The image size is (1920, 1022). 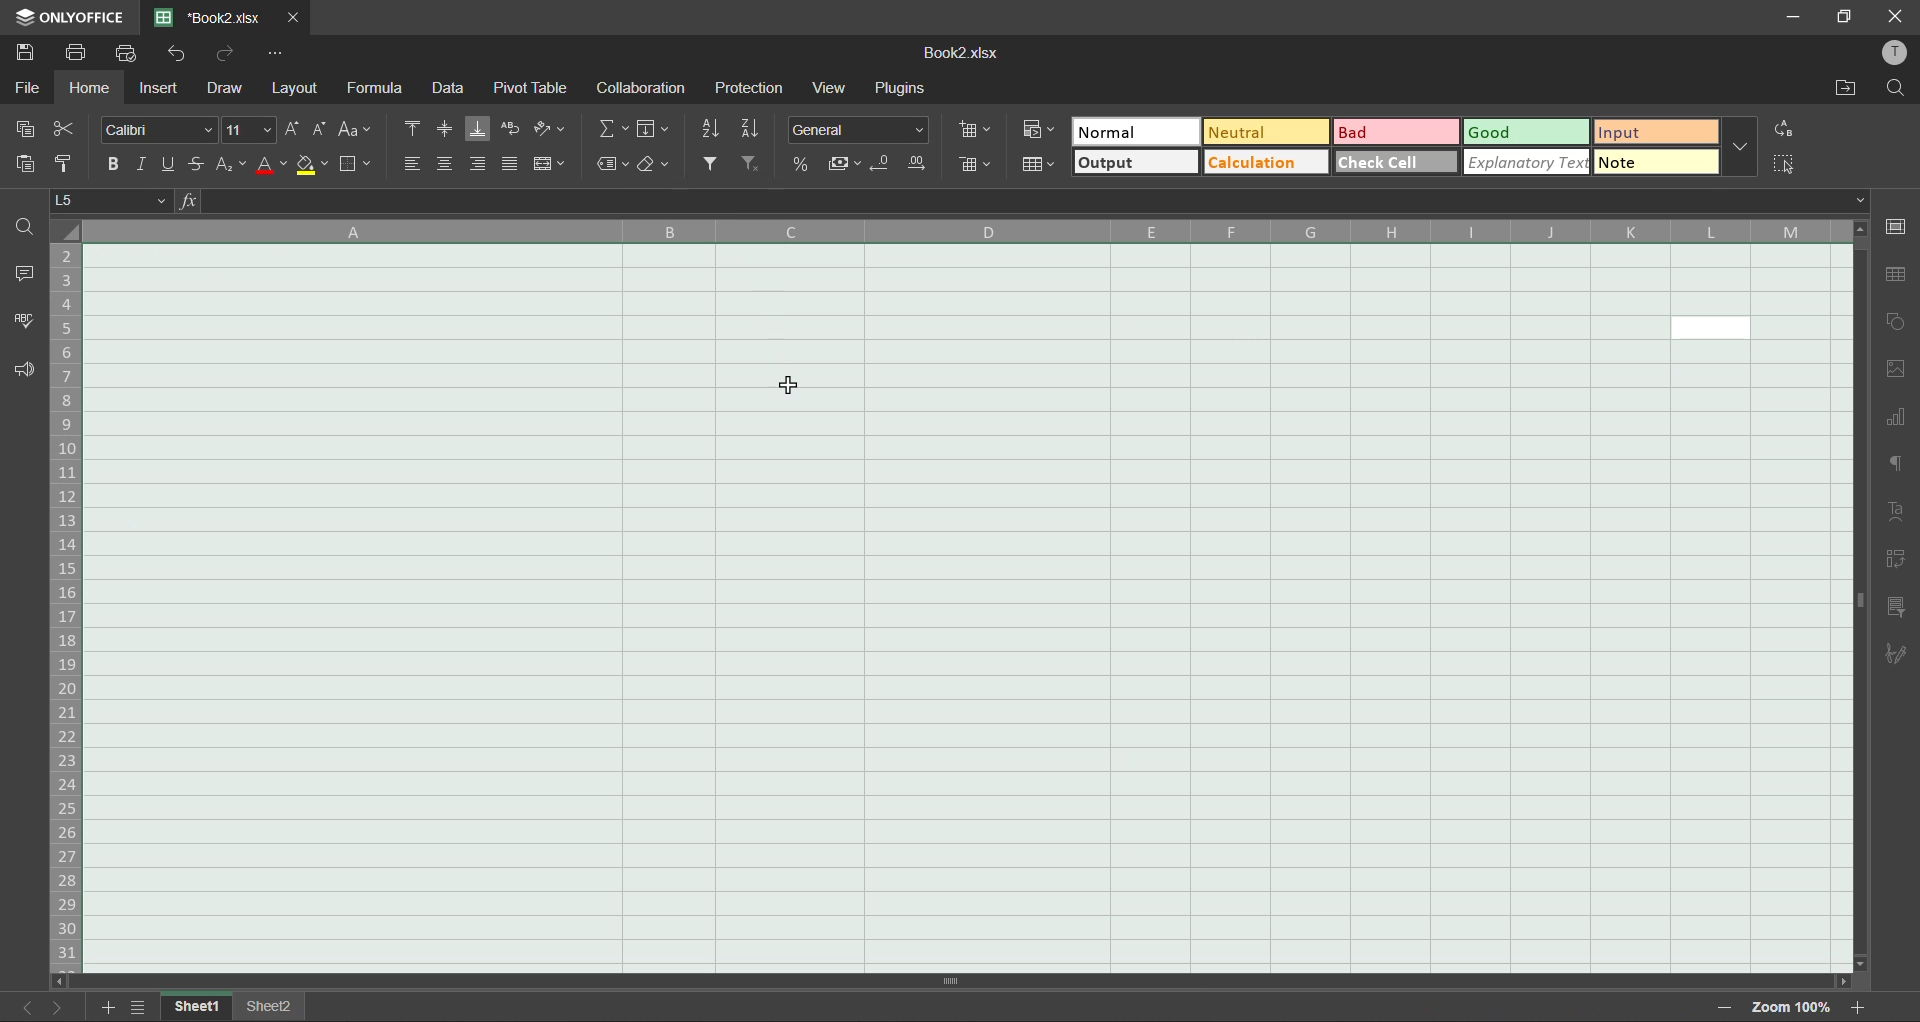 I want to click on data cleared, so click(x=868, y=583).